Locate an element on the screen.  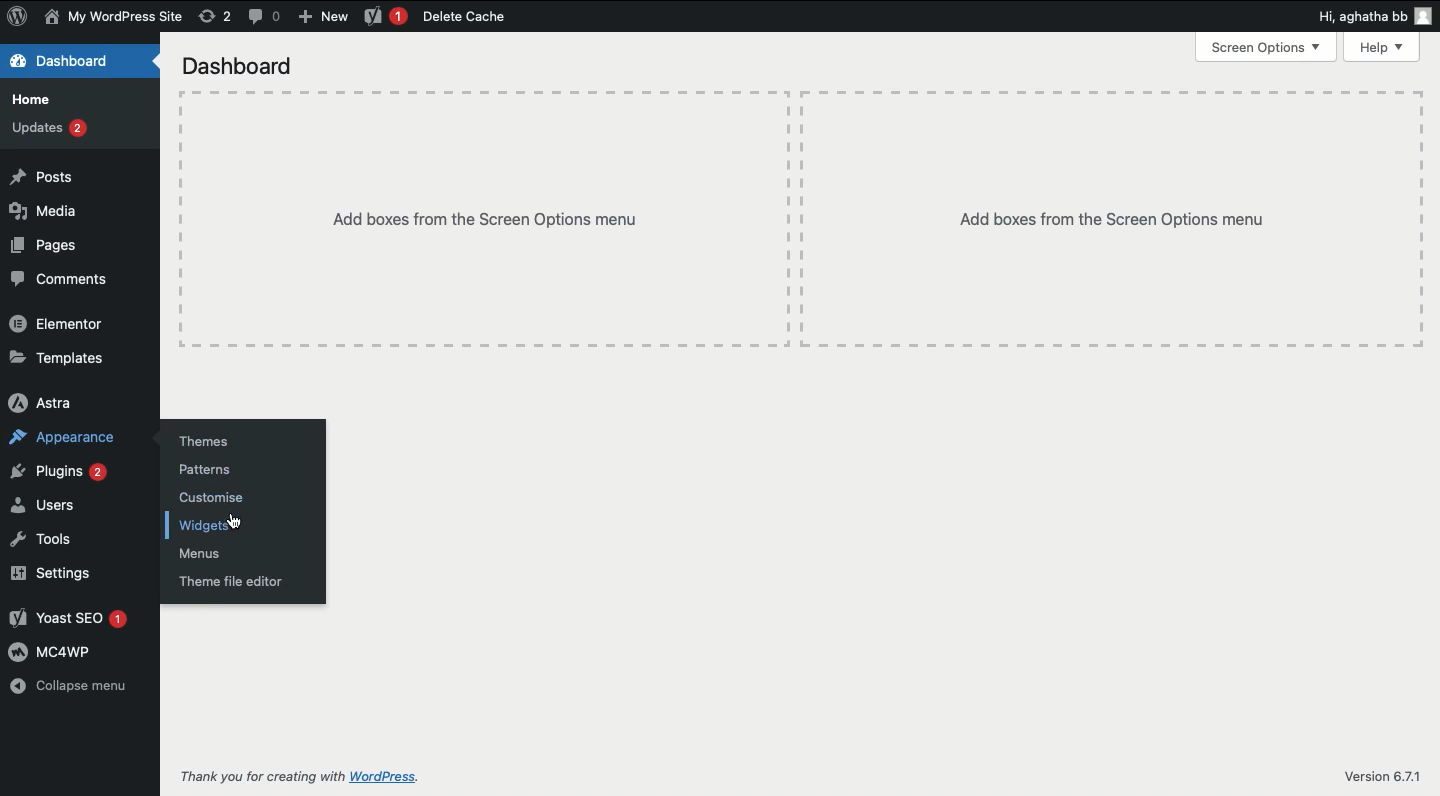
Hi, aghatha bb  is located at coordinates (1368, 15).